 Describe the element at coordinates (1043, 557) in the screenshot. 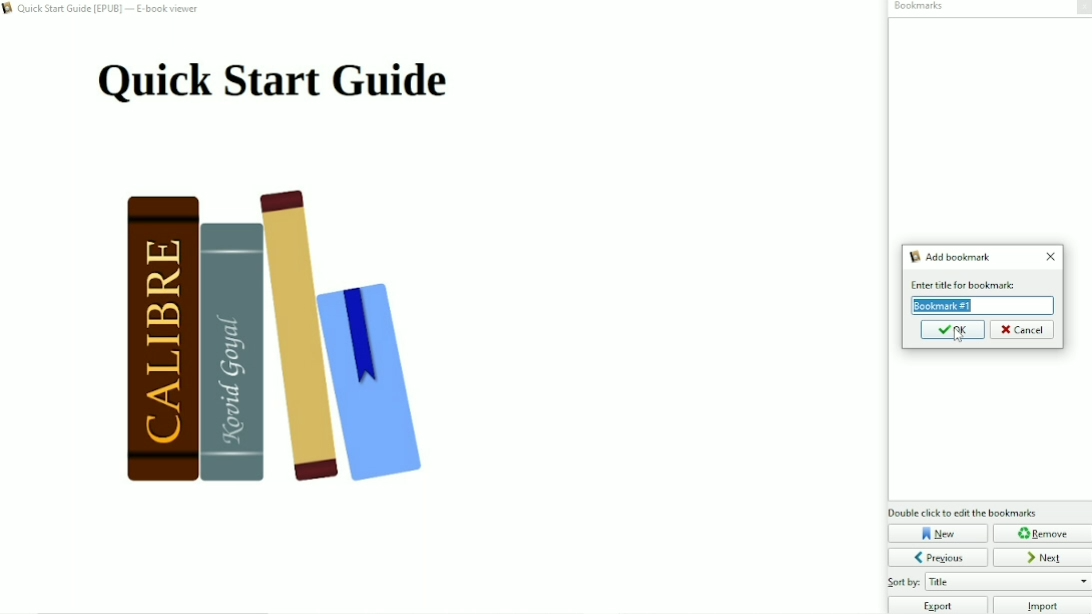

I see `Next` at that location.